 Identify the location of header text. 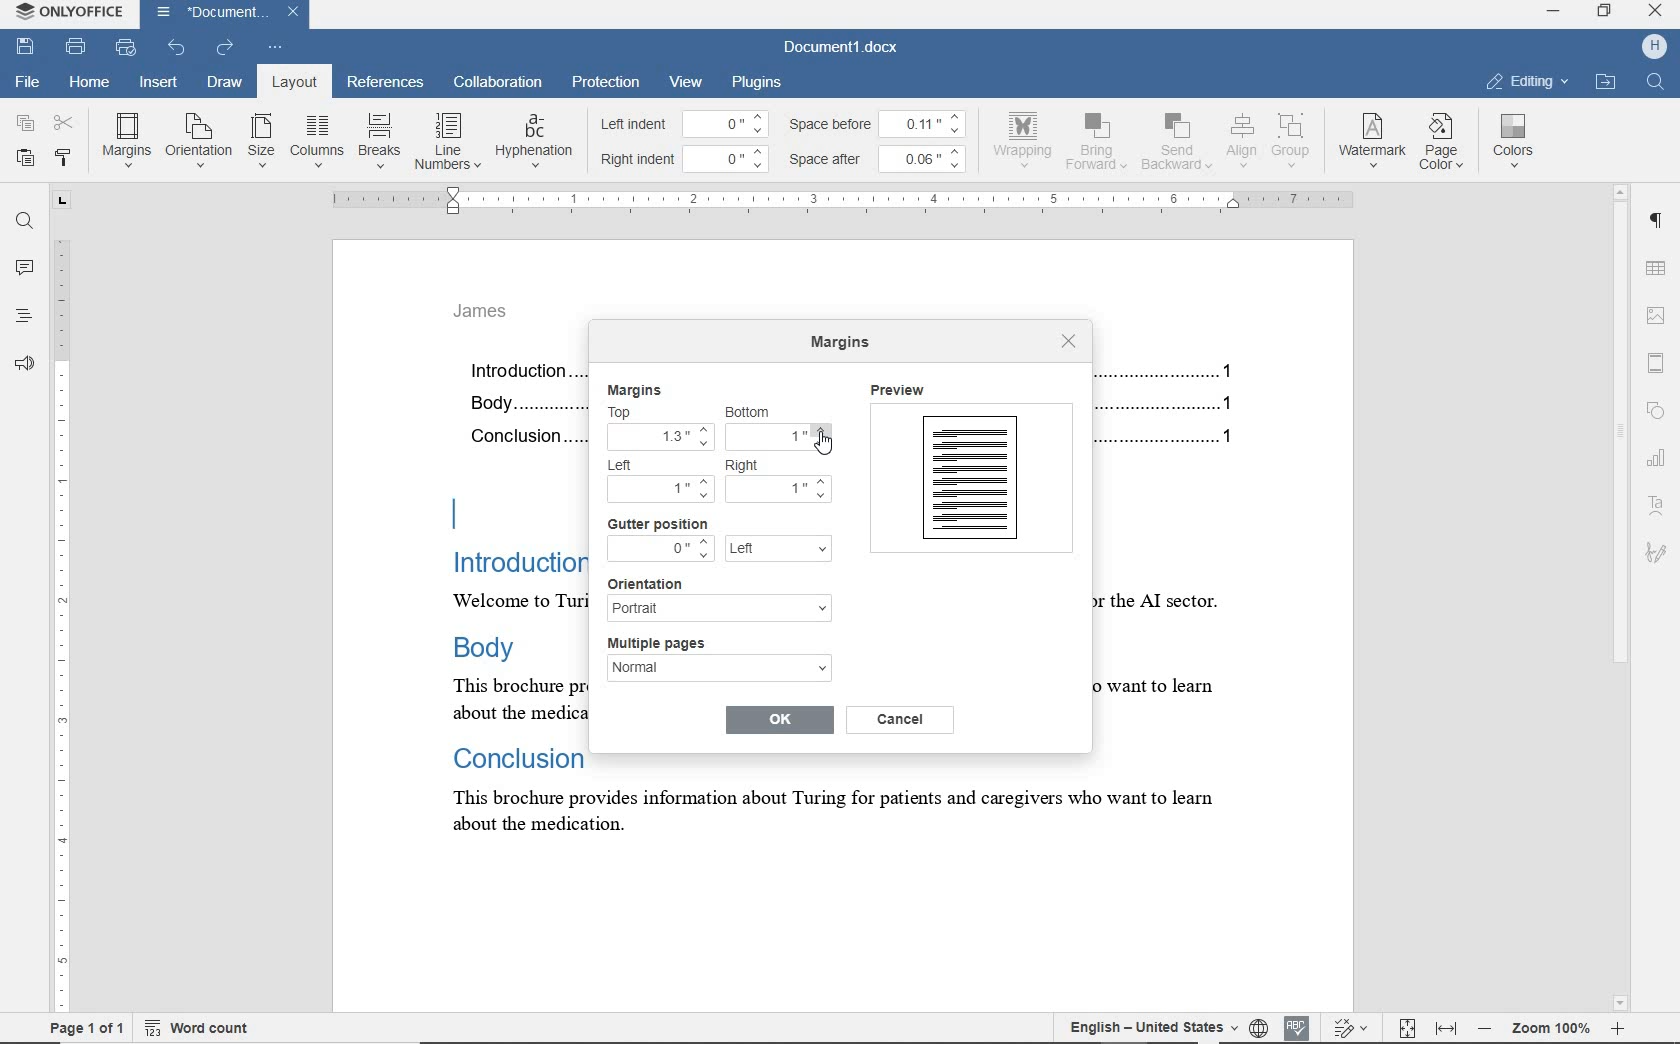
(490, 317).